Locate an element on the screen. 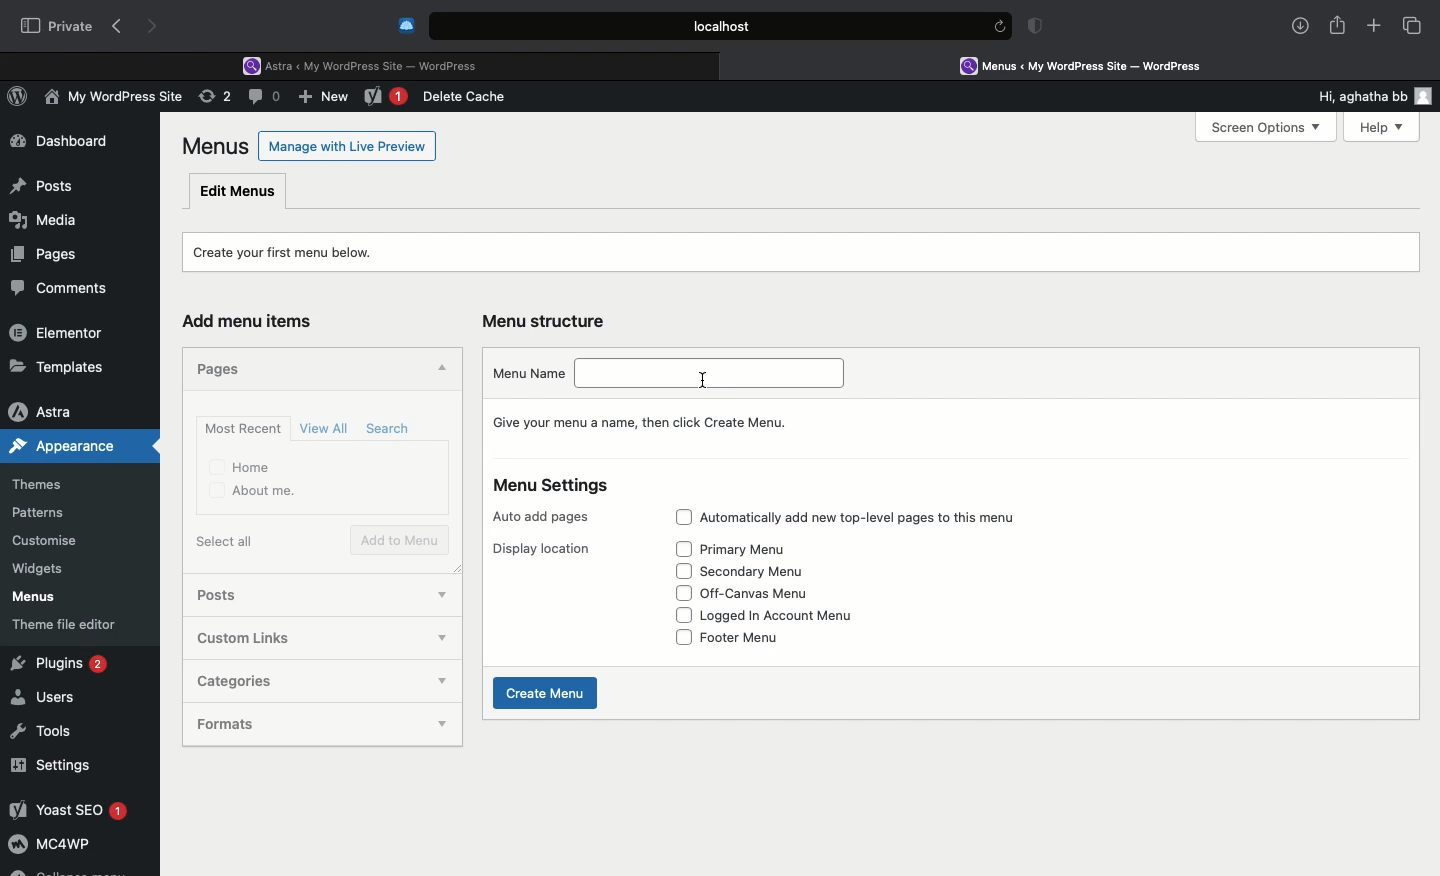  WordPress Logo is located at coordinates (21, 99).